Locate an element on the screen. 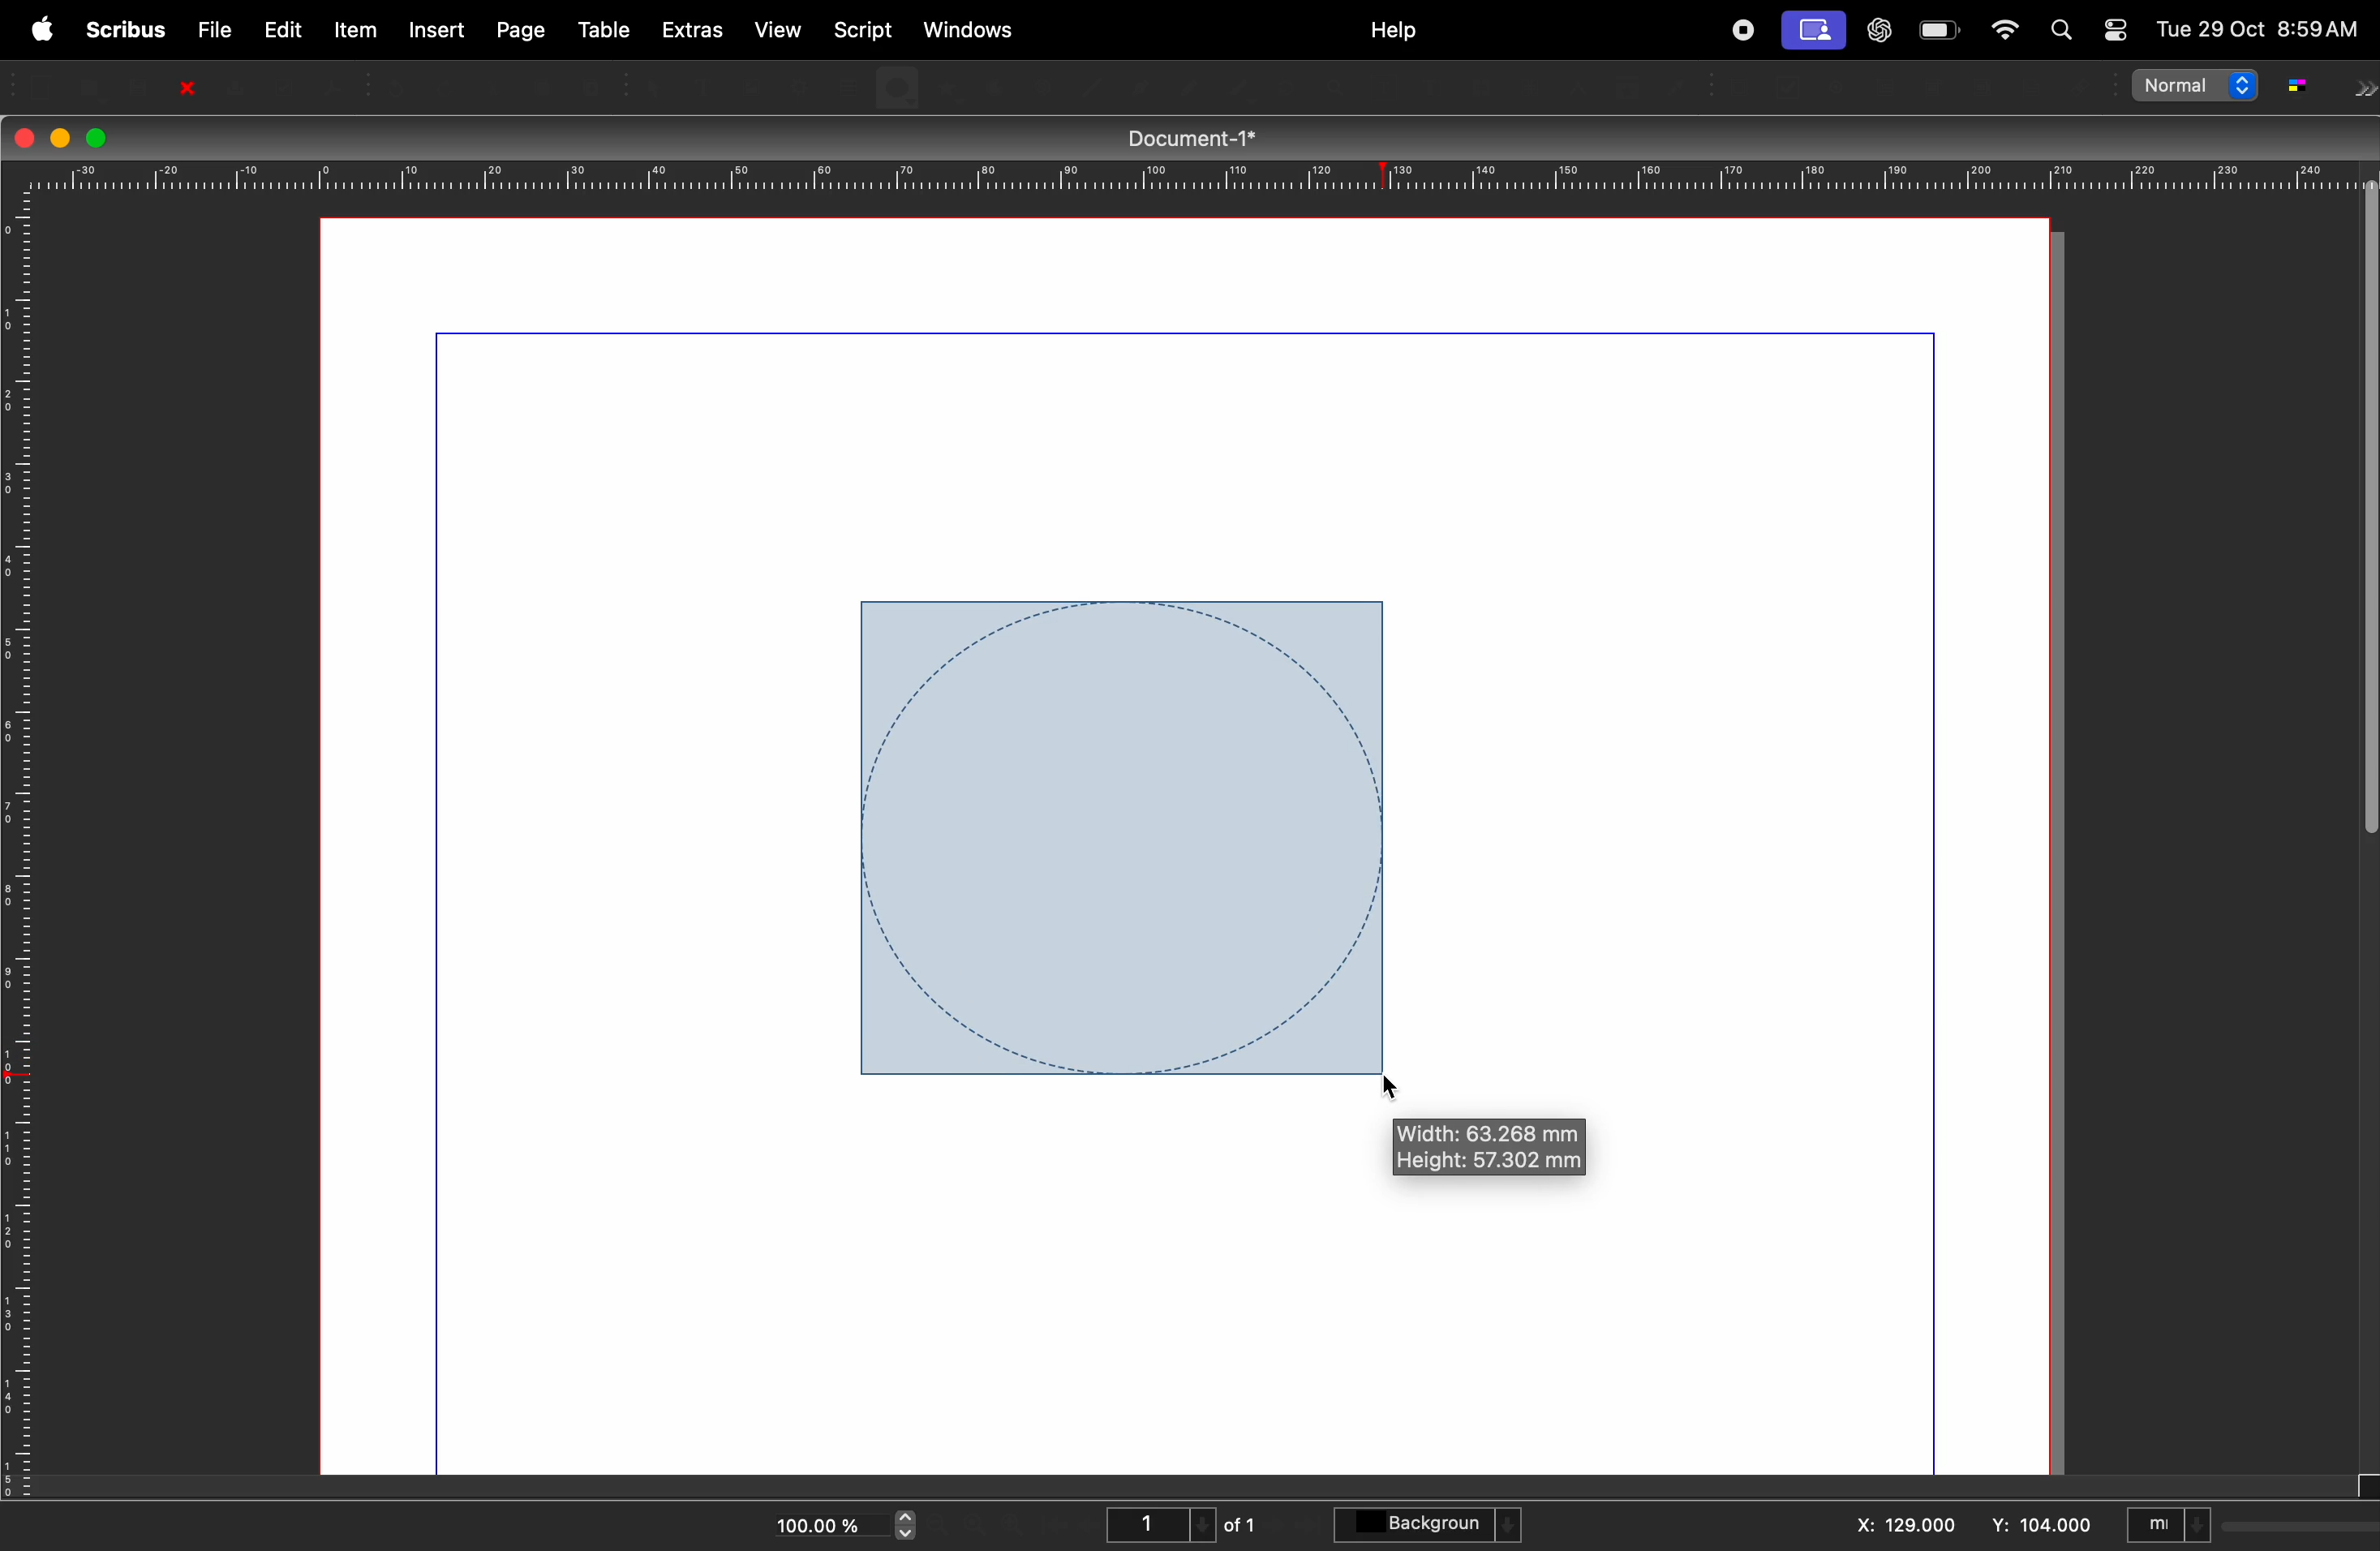 This screenshot has height=1551, width=2380. toggle is located at coordinates (2112, 23).